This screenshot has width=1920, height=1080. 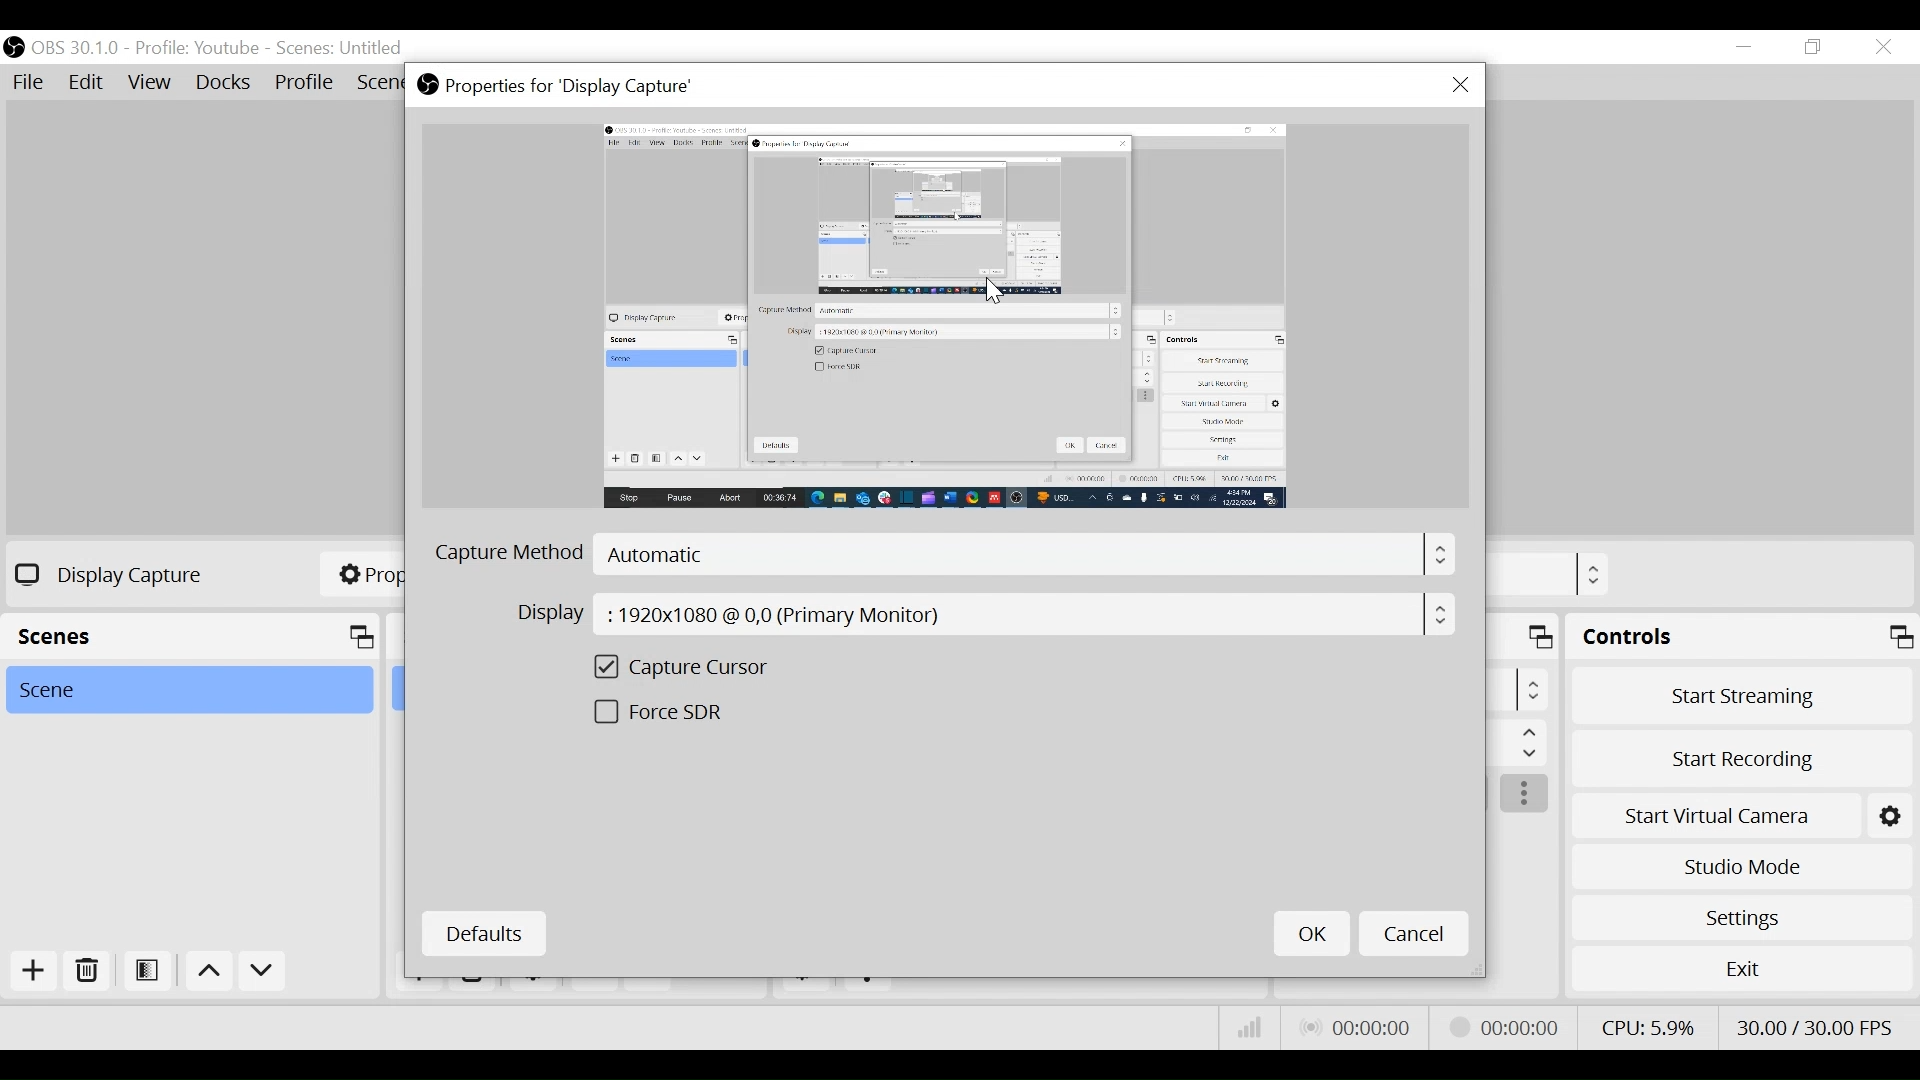 What do you see at coordinates (263, 973) in the screenshot?
I see `Move down` at bounding box center [263, 973].